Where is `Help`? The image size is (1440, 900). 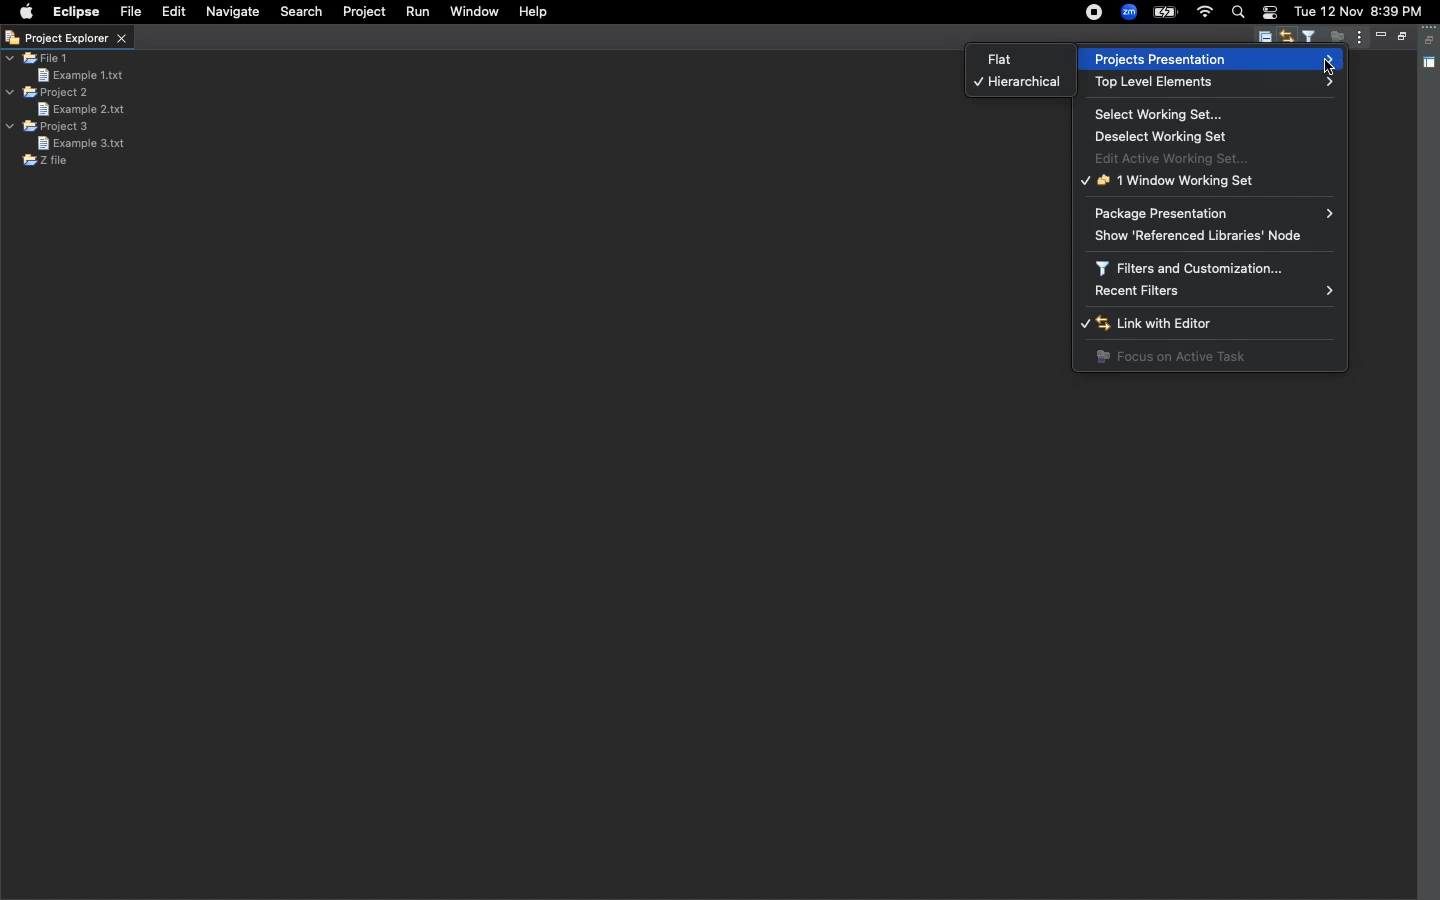 Help is located at coordinates (535, 13).